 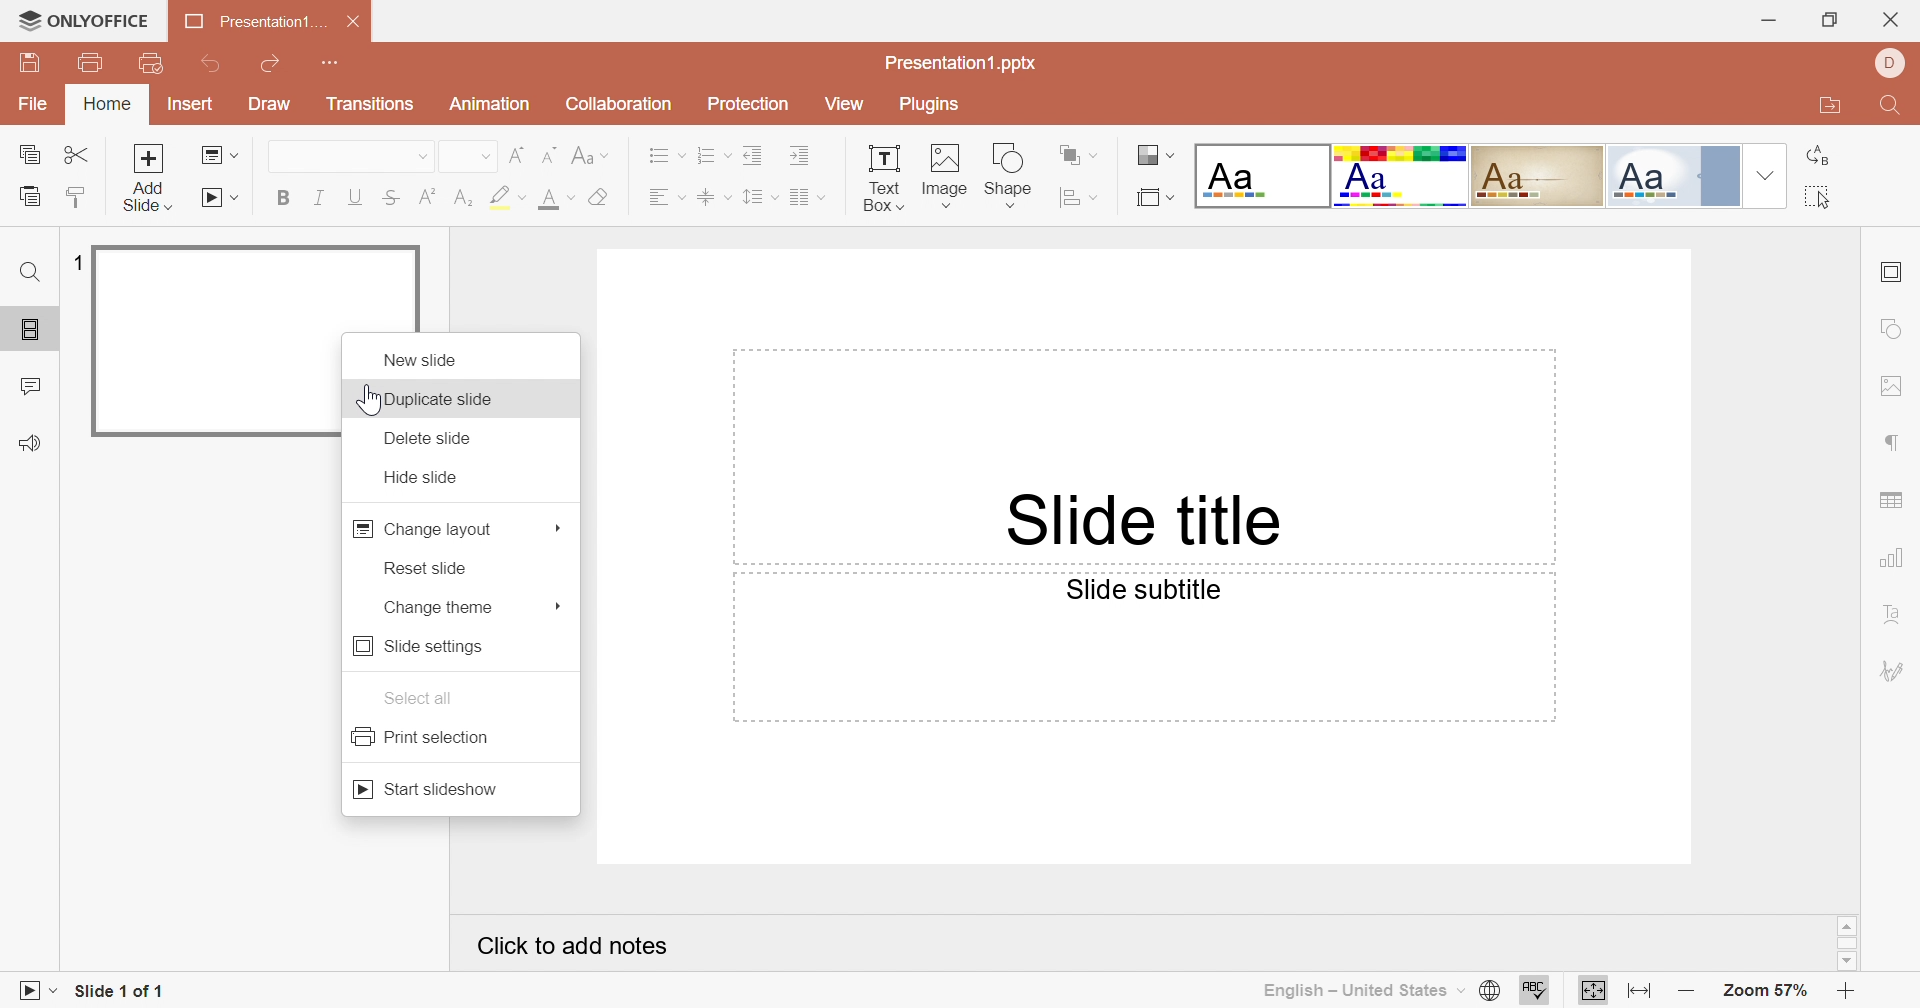 What do you see at coordinates (420, 739) in the screenshot?
I see `Print selection` at bounding box center [420, 739].